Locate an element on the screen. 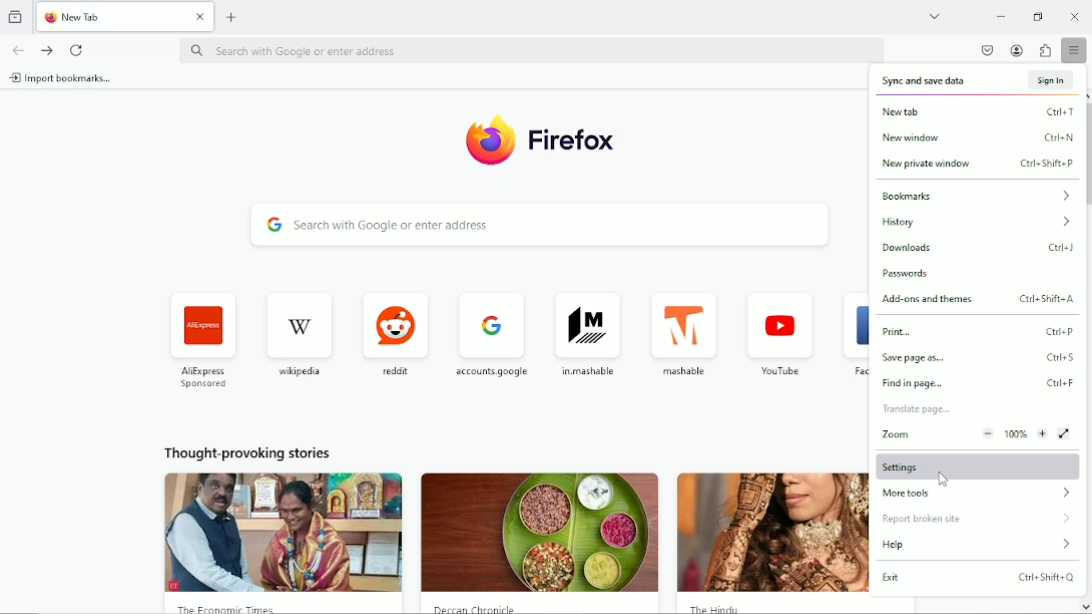  the economic times is located at coordinates (247, 609).